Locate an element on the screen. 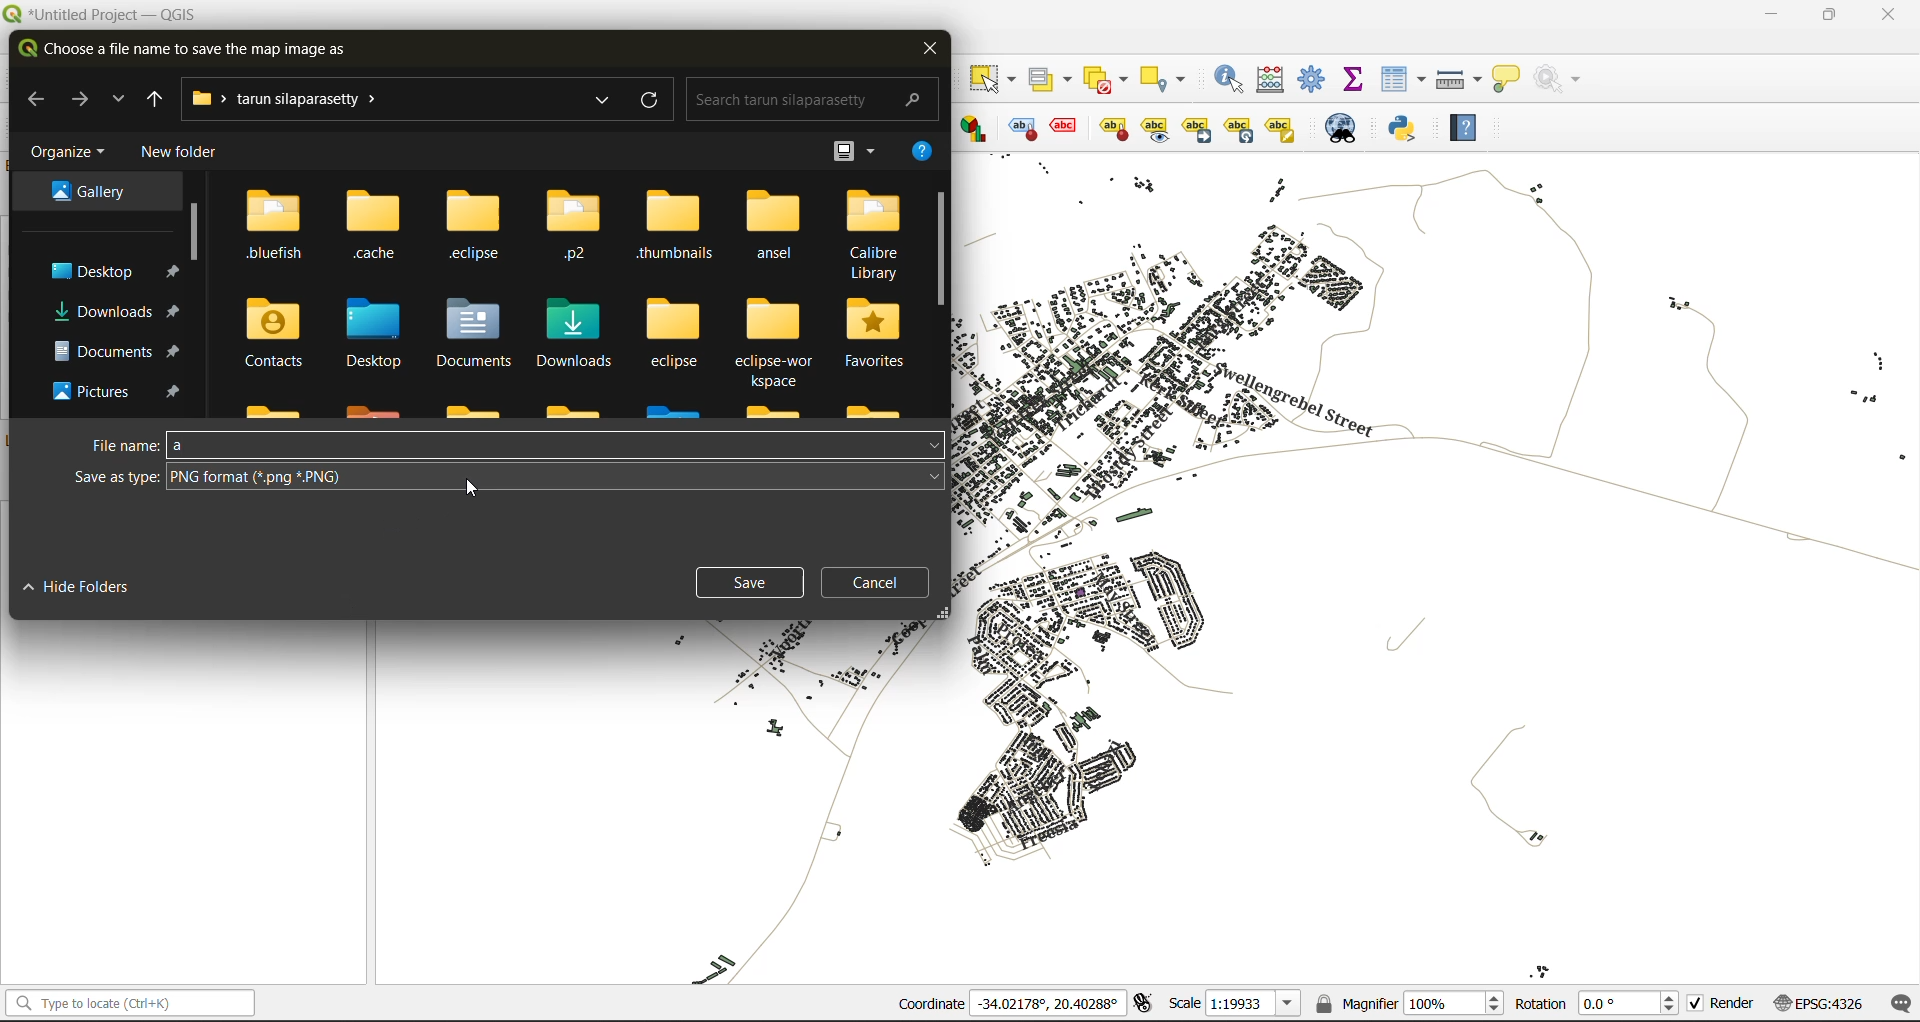  maximize is located at coordinates (1830, 15).